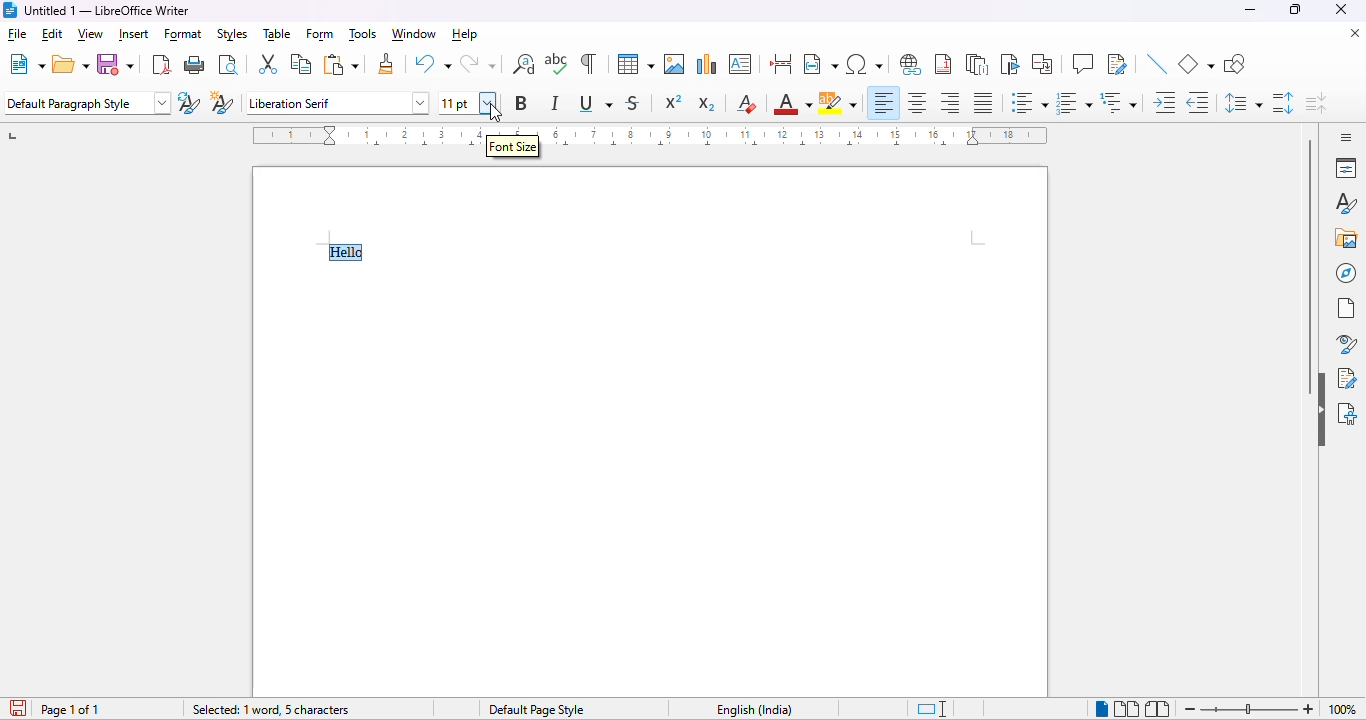  What do you see at coordinates (1159, 709) in the screenshot?
I see `book view` at bounding box center [1159, 709].